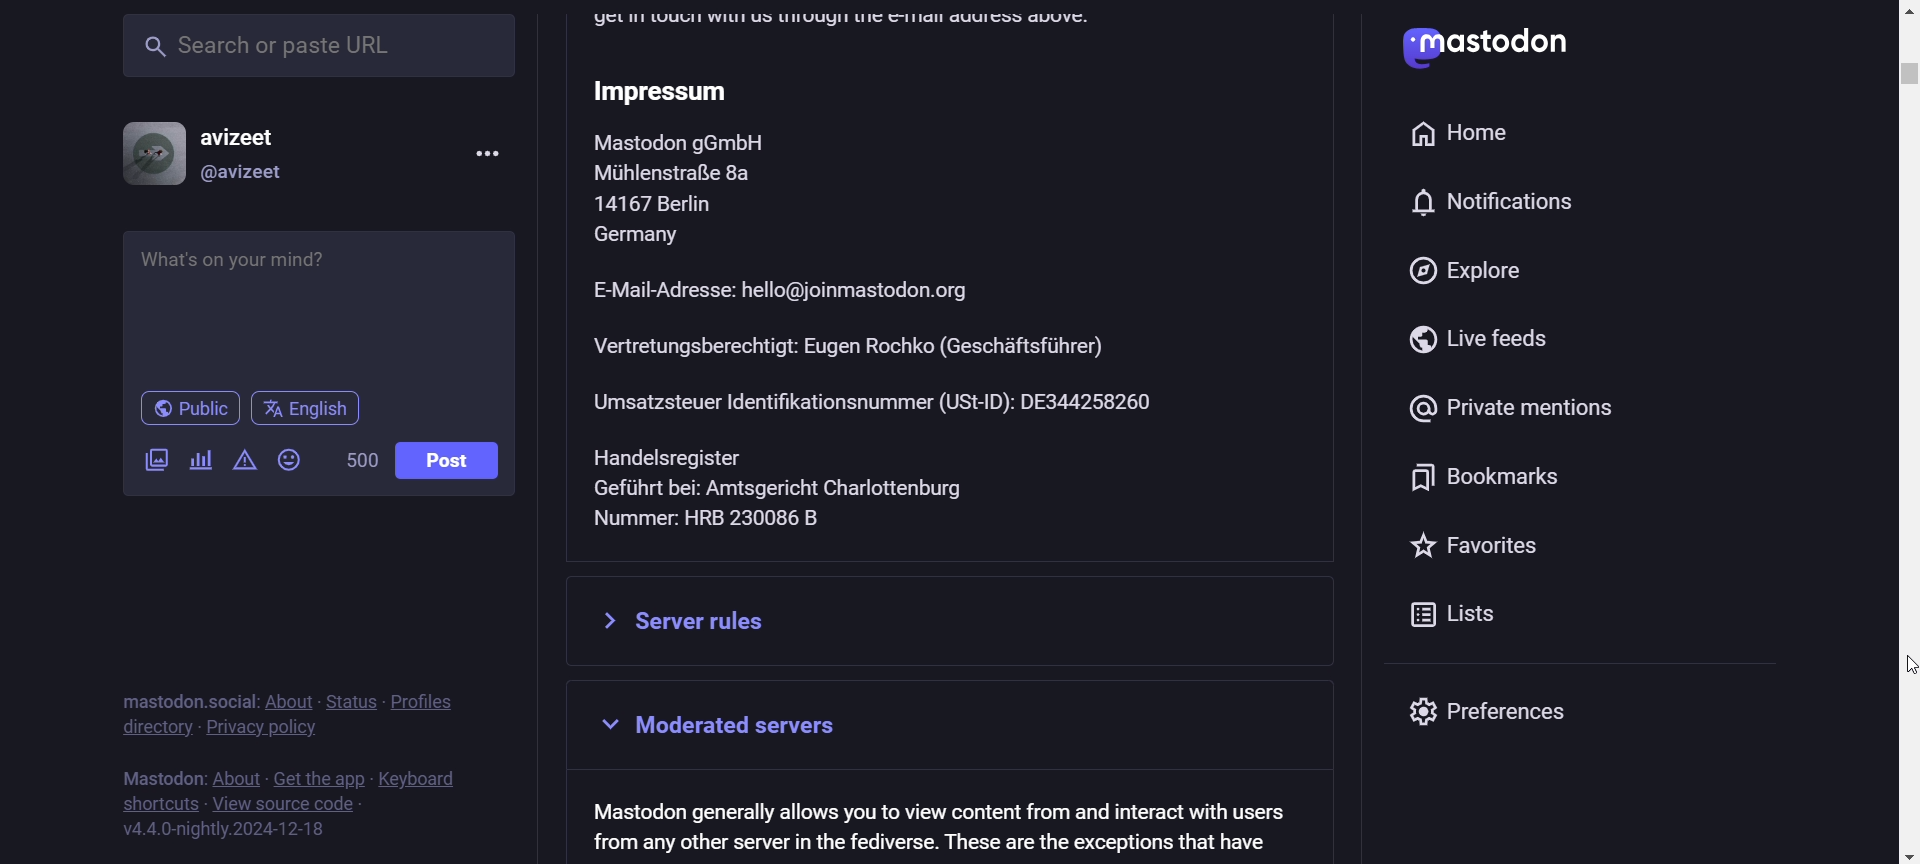 Image resolution: width=1920 pixels, height=864 pixels. I want to click on favorites, so click(1479, 546).